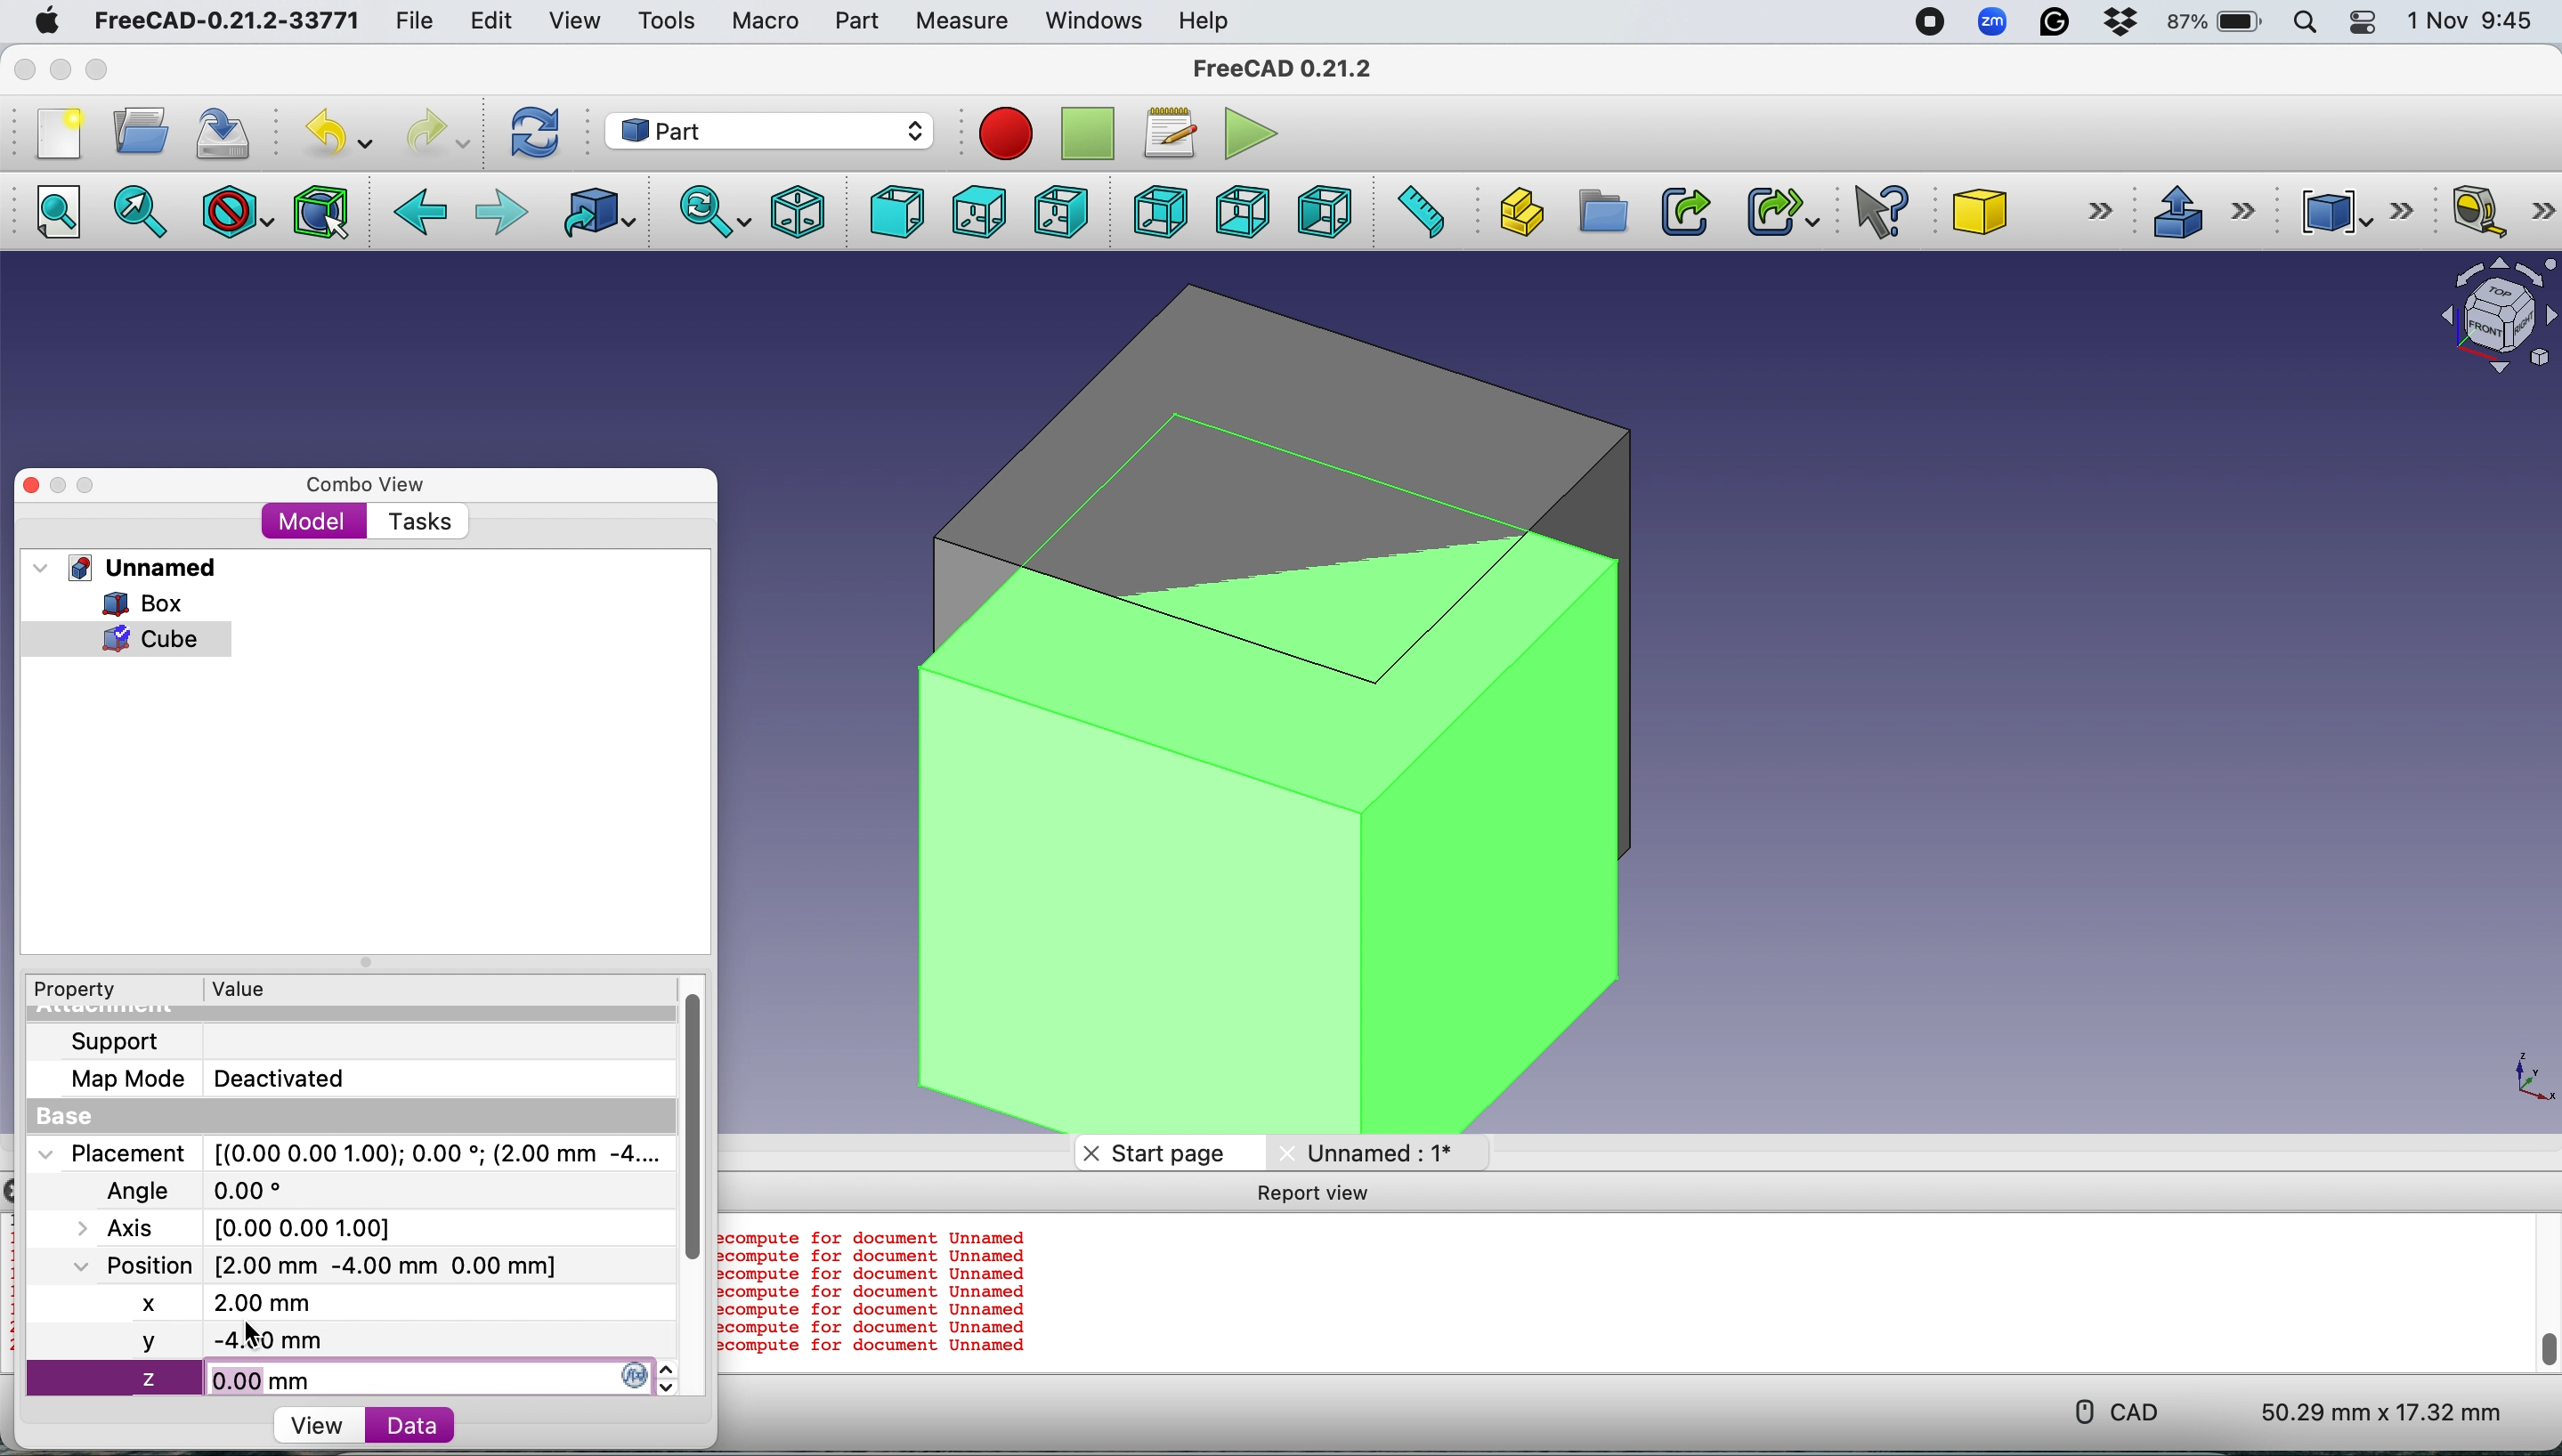 This screenshot has width=2562, height=1456. I want to click on 87% battery, so click(2217, 23).